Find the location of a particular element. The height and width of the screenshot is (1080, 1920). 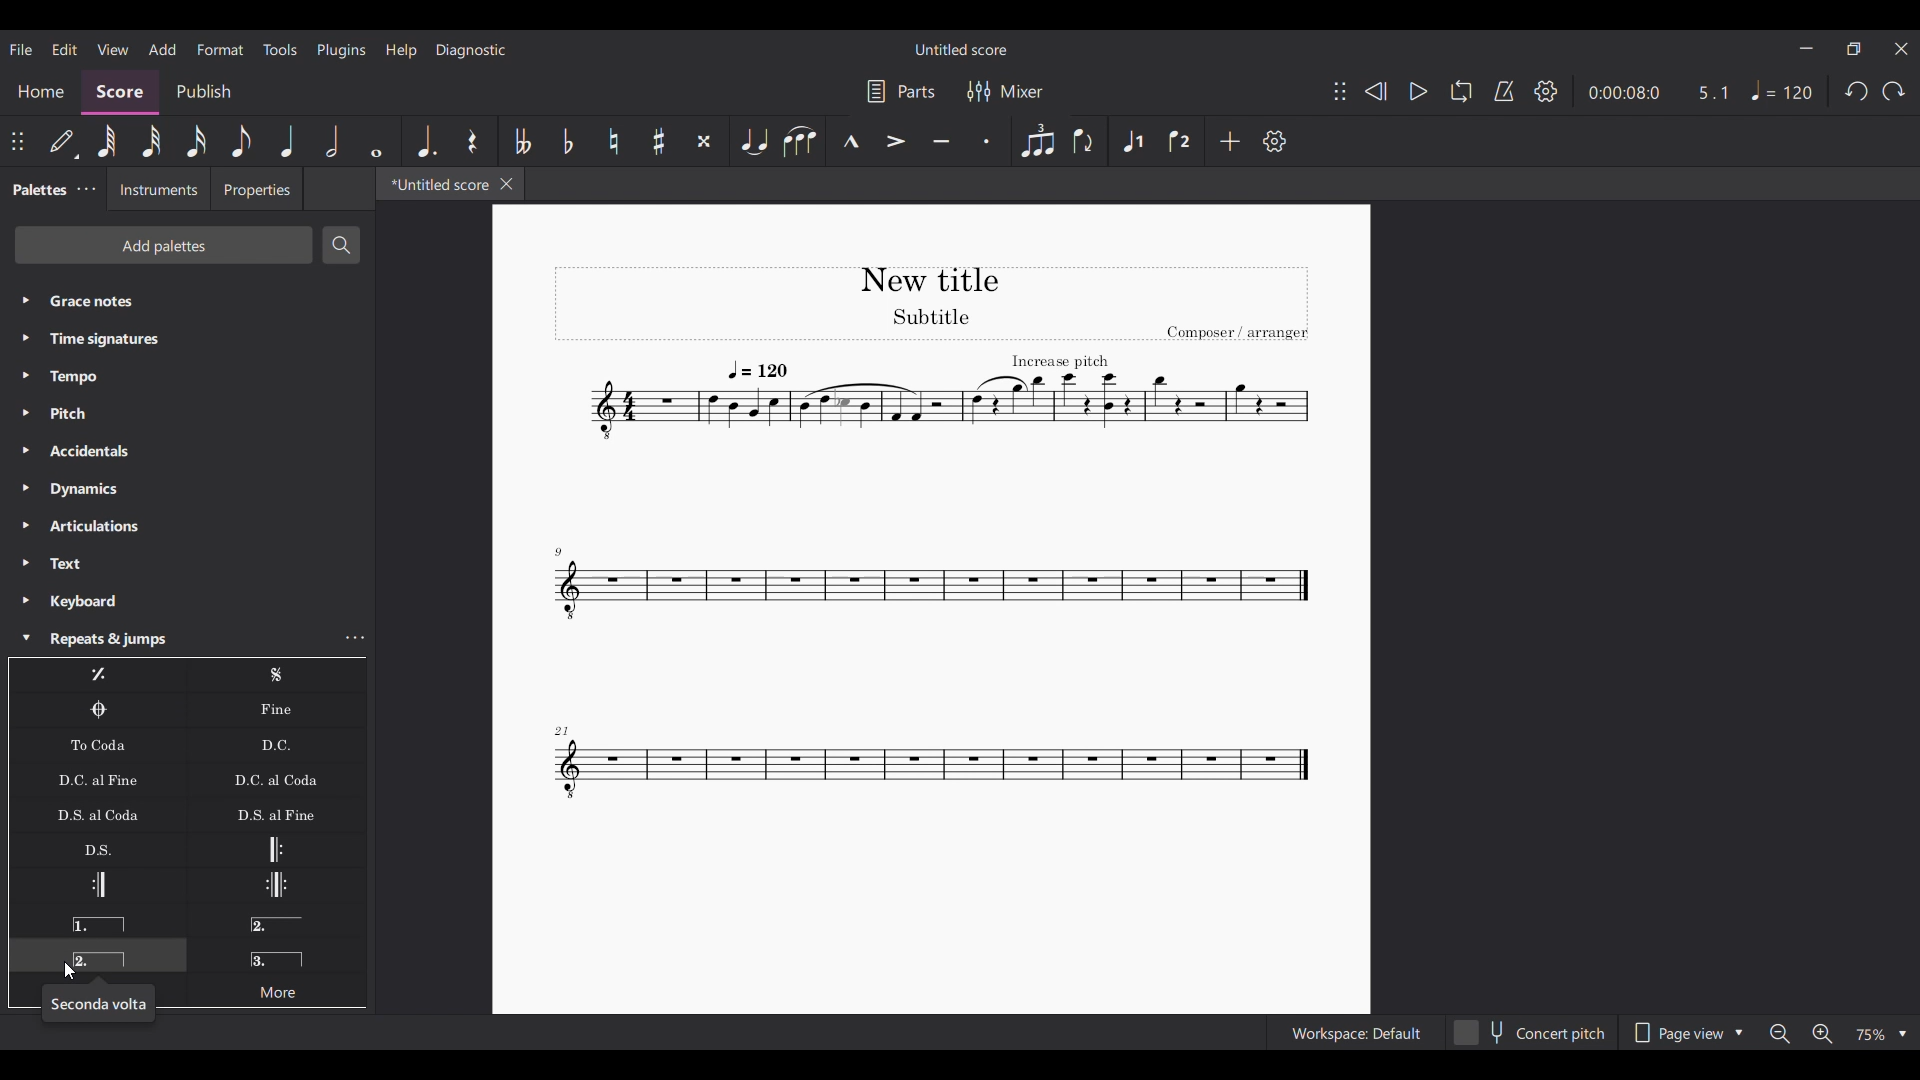

Add menu is located at coordinates (163, 49).